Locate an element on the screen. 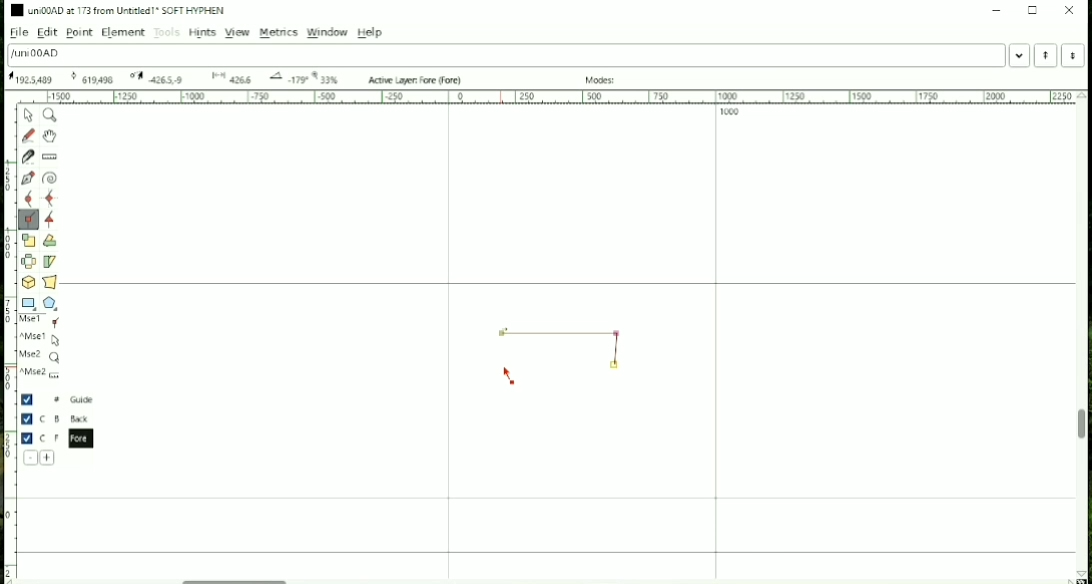 The image size is (1092, 584). Scale the selection is located at coordinates (28, 240).